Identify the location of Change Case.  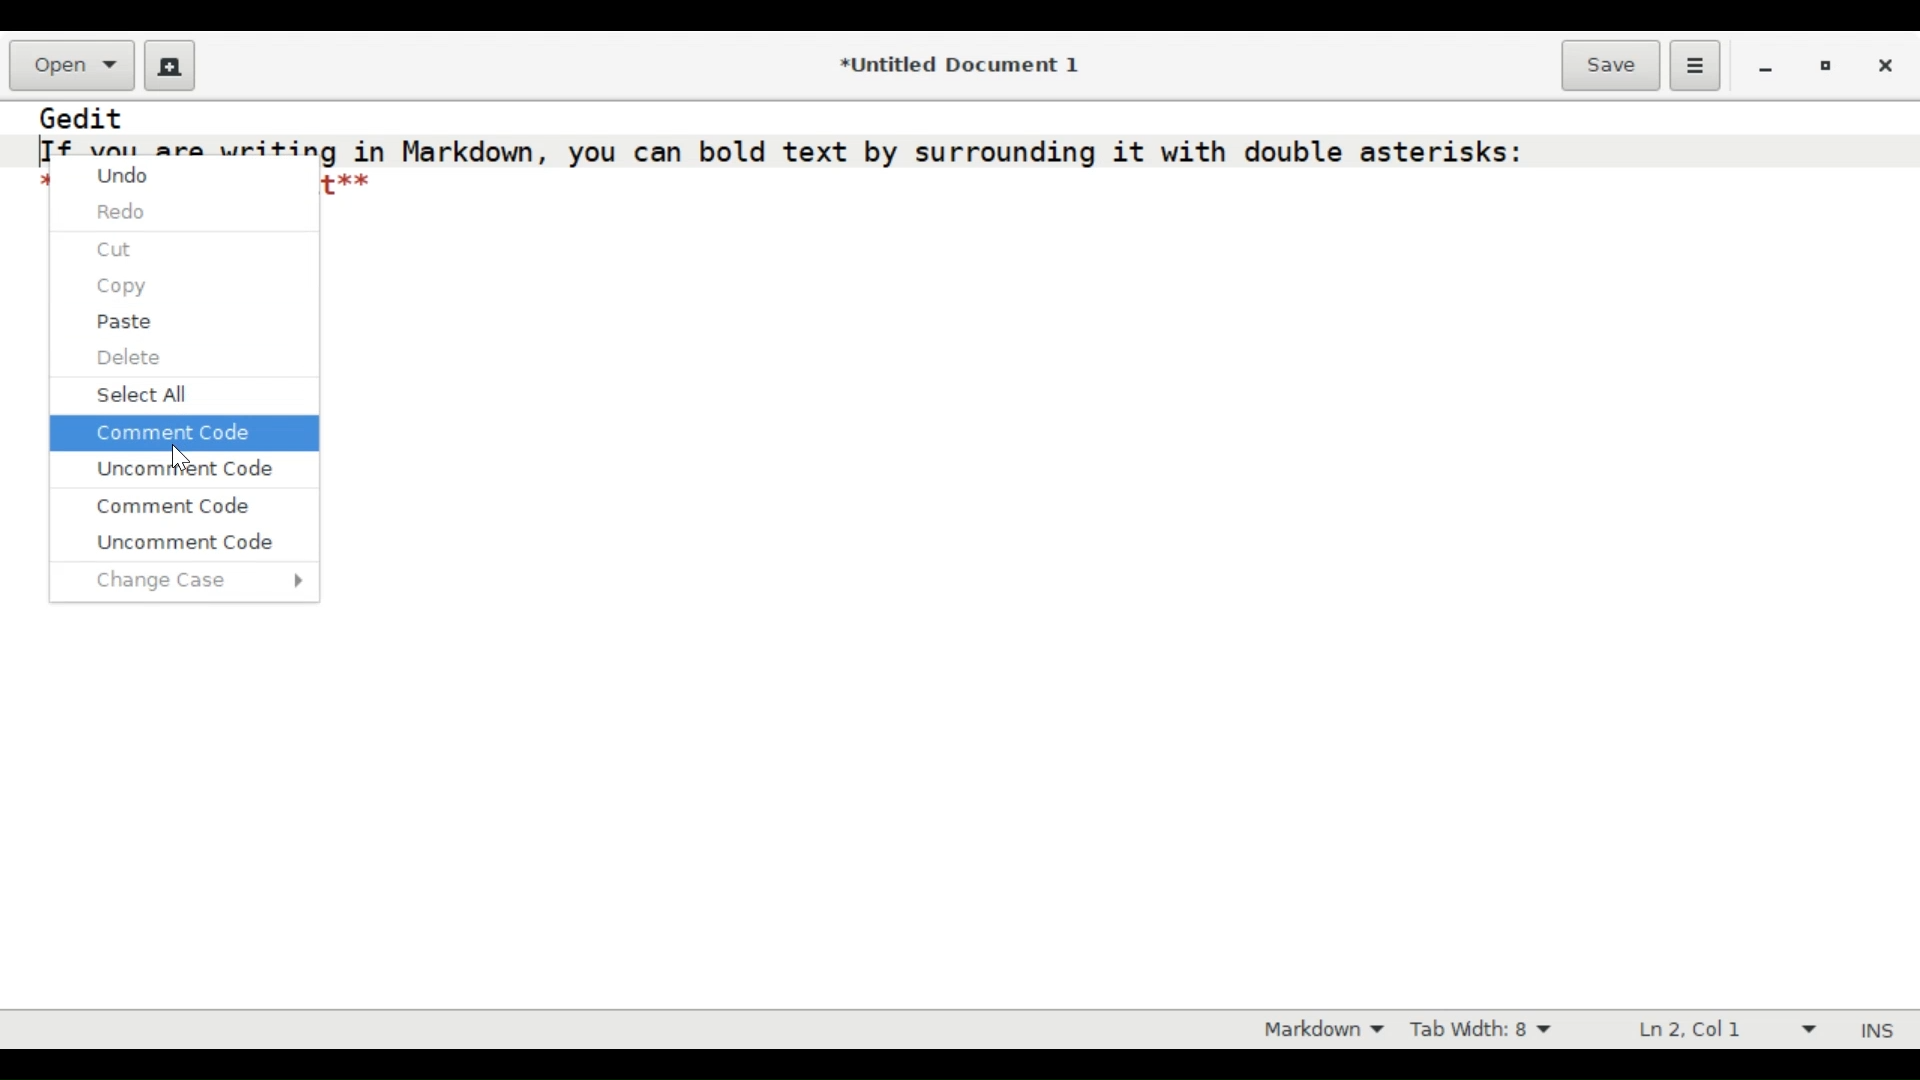
(201, 579).